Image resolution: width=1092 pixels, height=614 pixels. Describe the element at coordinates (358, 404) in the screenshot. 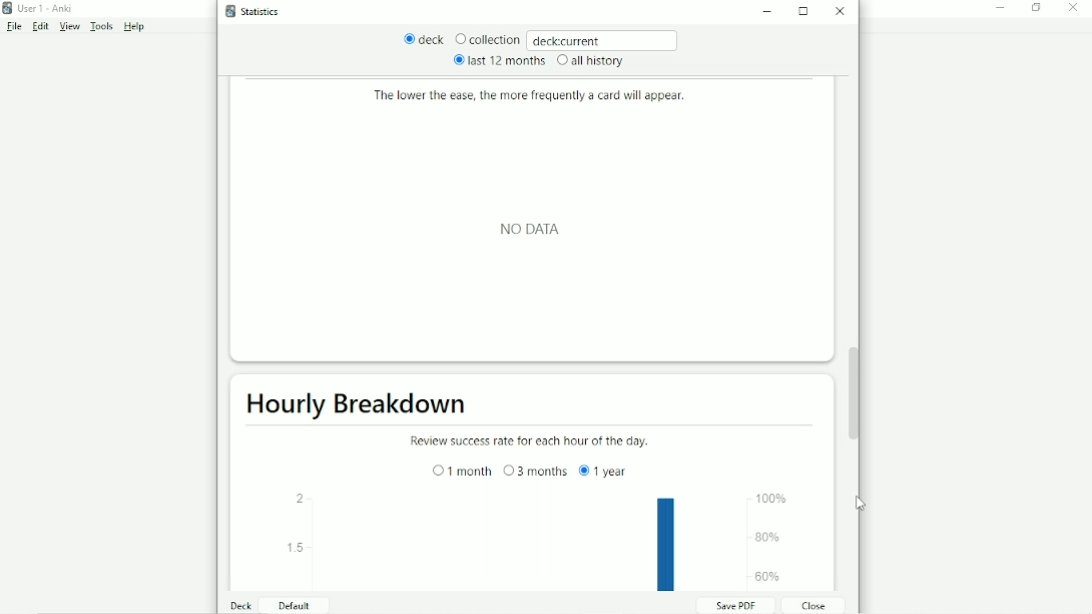

I see `Hourly Breakdown` at that location.